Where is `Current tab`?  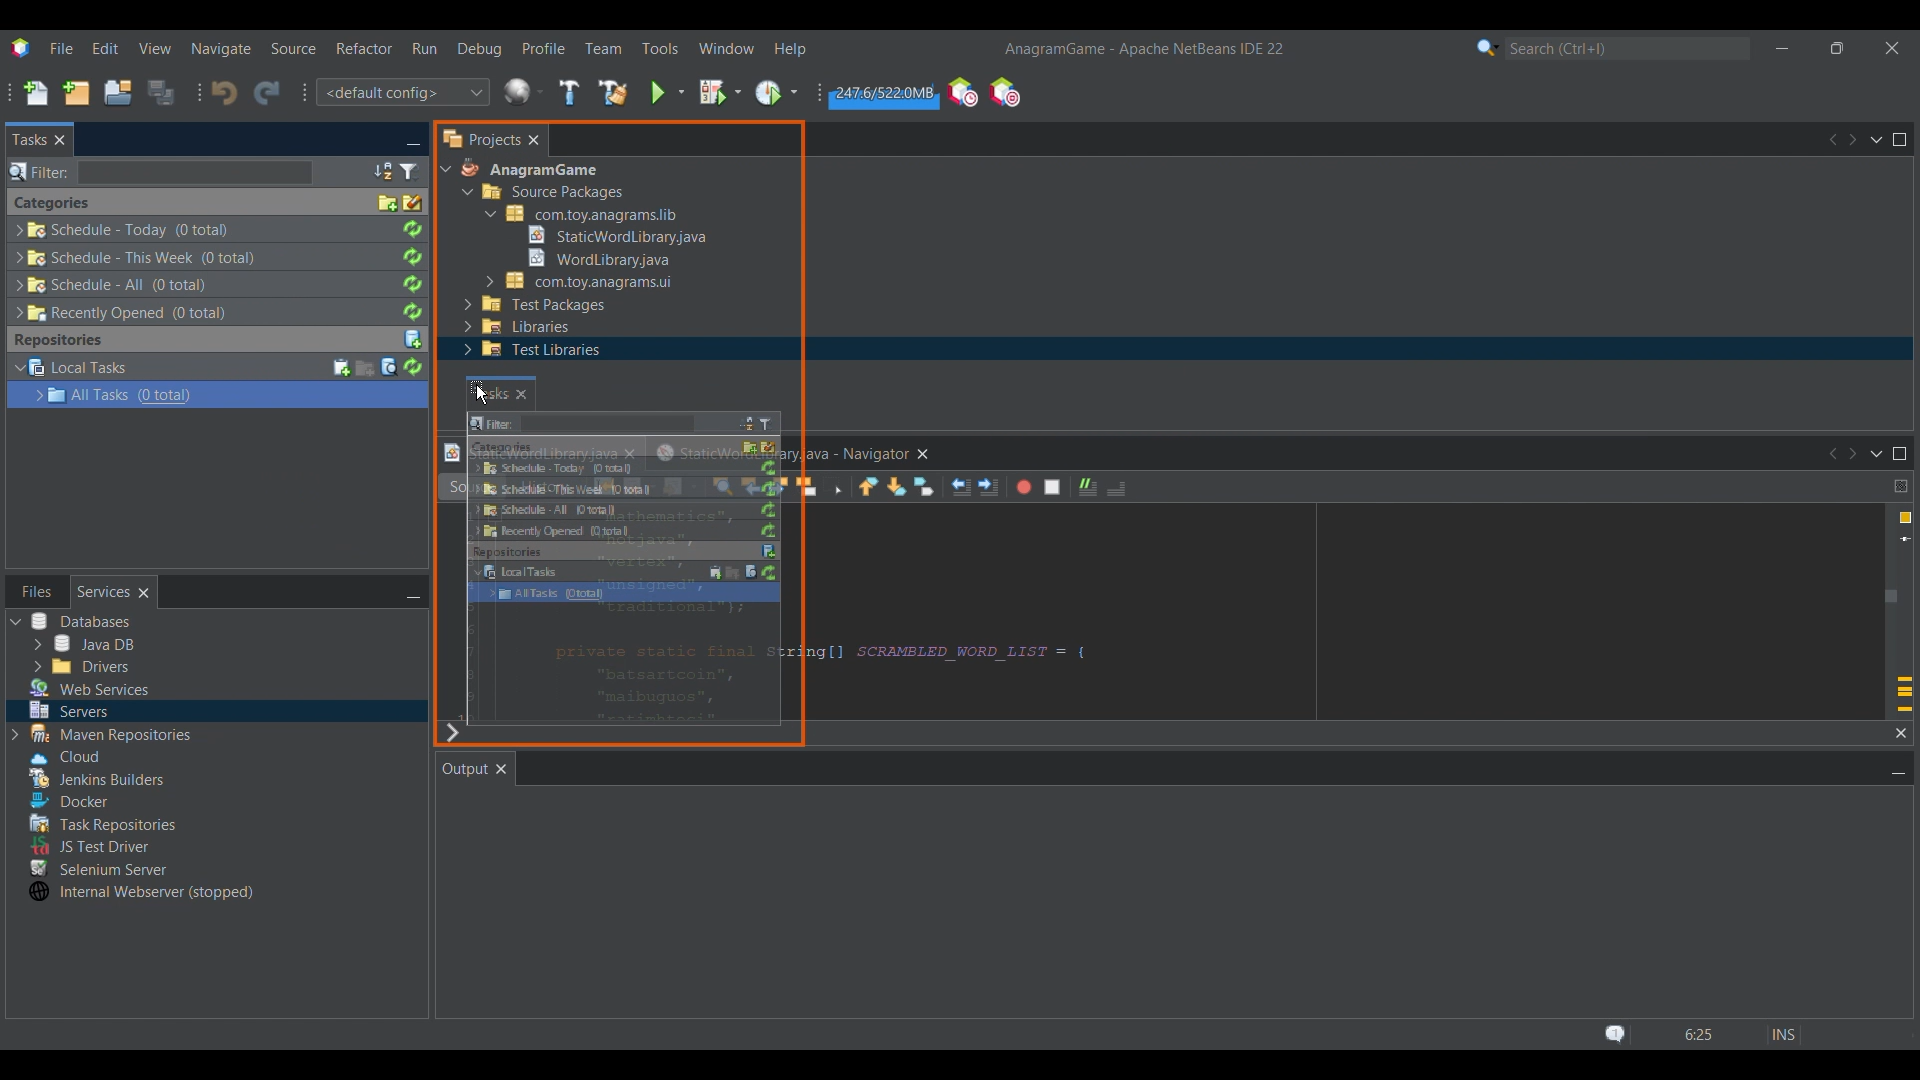
Current tab is located at coordinates (464, 768).